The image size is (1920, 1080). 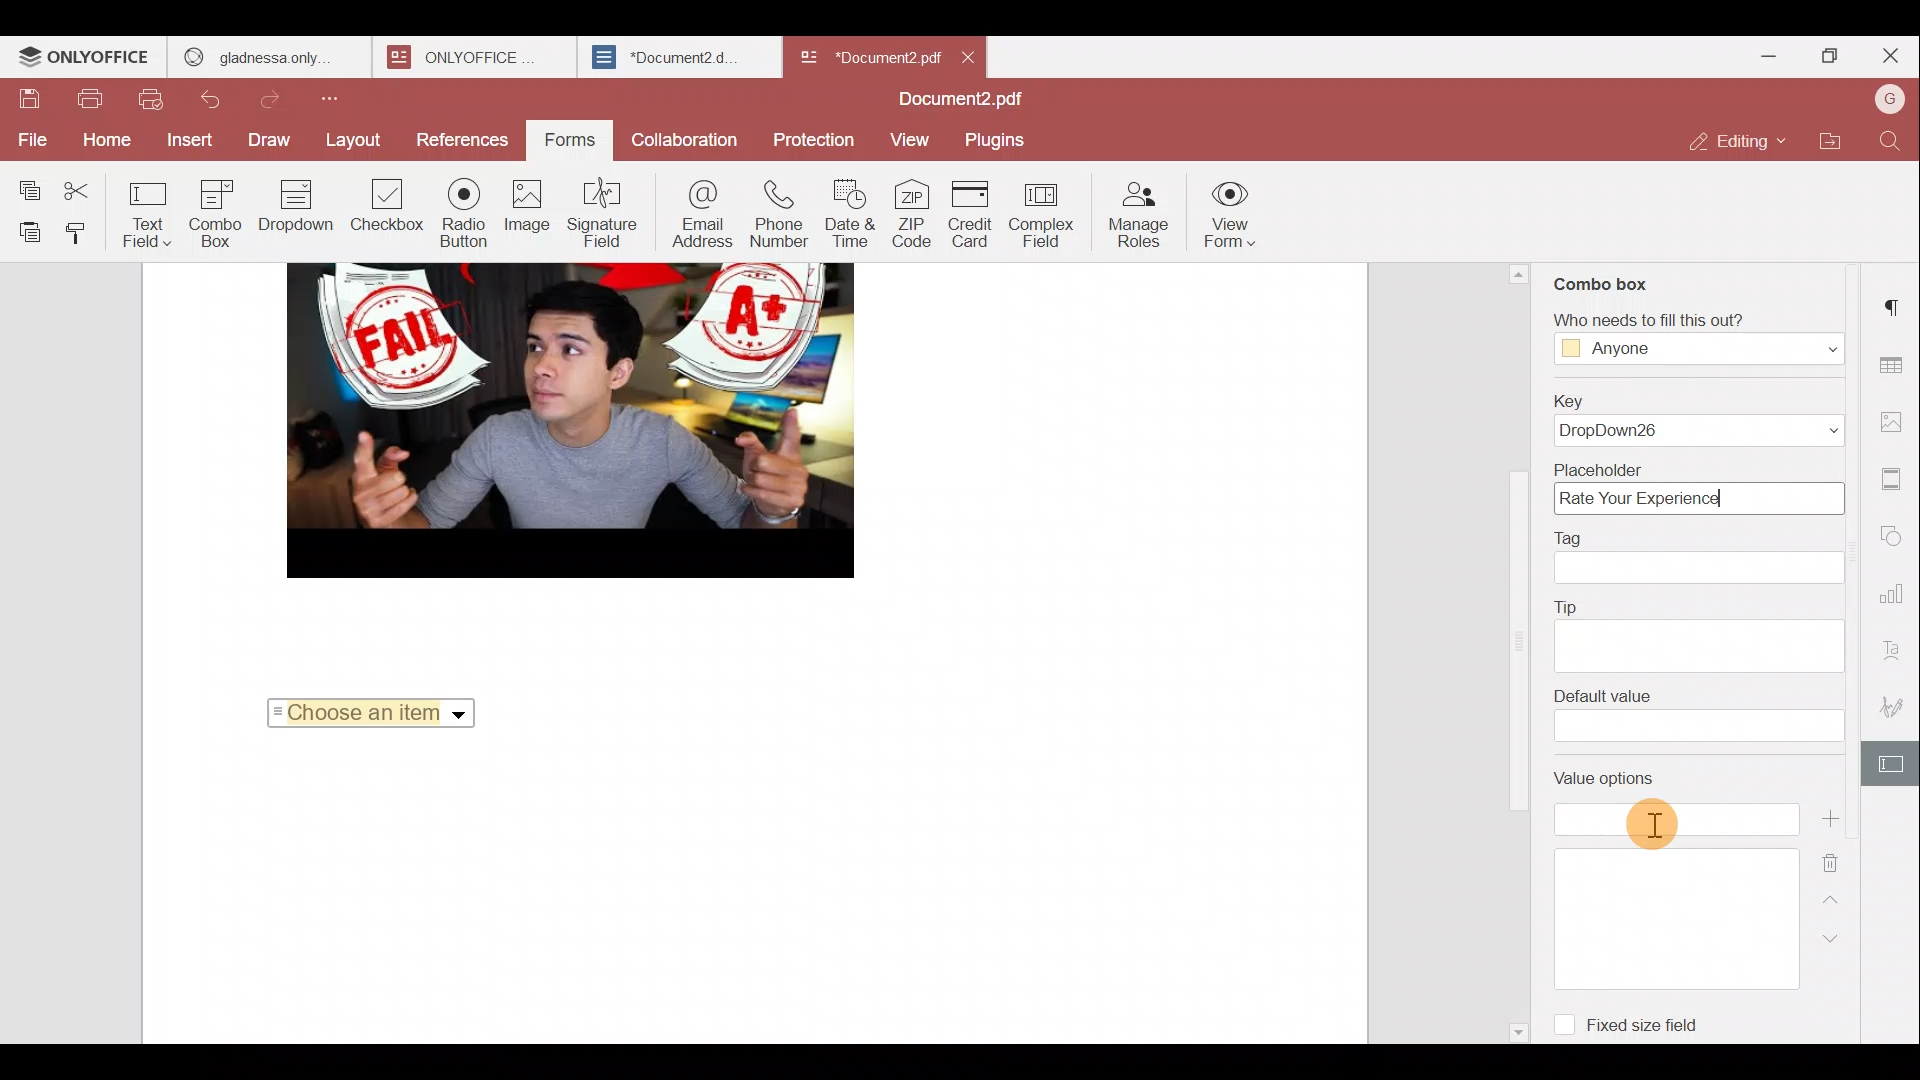 What do you see at coordinates (1141, 213) in the screenshot?
I see `Manage roles` at bounding box center [1141, 213].